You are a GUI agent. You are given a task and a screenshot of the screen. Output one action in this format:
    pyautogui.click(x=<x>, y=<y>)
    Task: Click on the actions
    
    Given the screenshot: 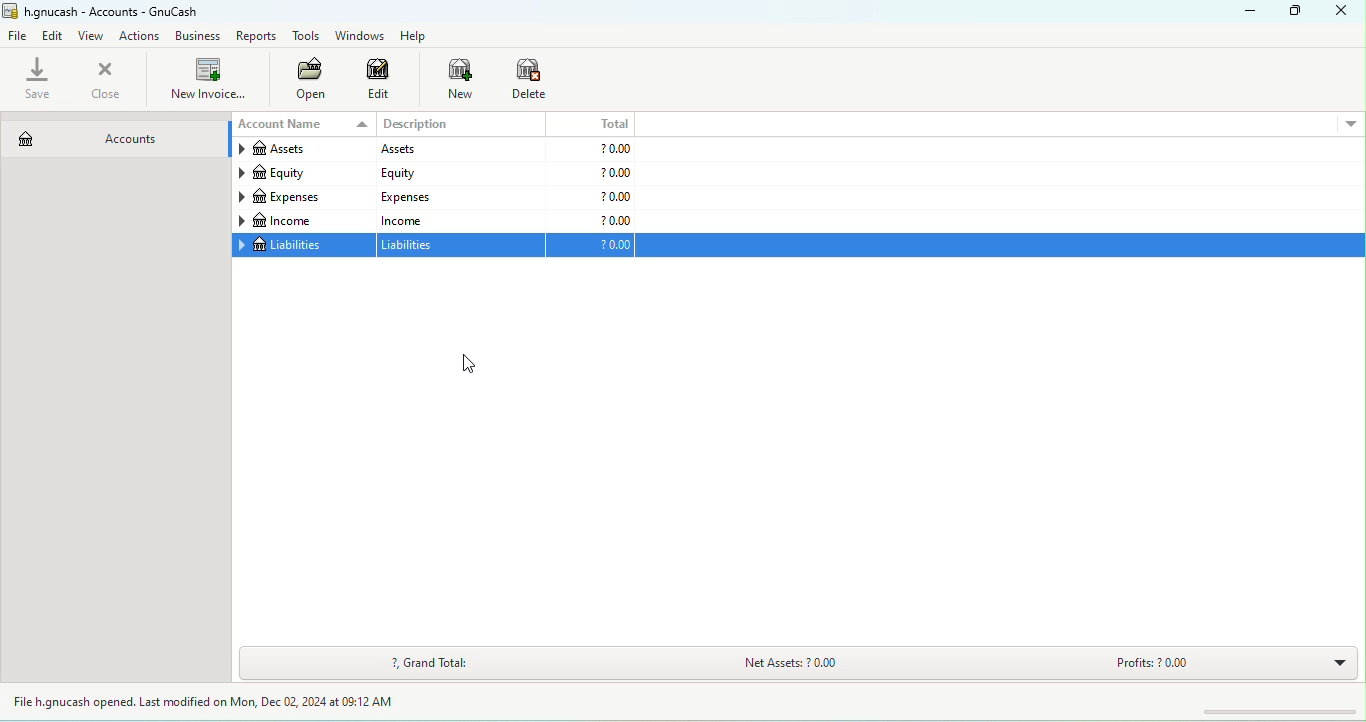 What is the action you would take?
    pyautogui.click(x=143, y=36)
    